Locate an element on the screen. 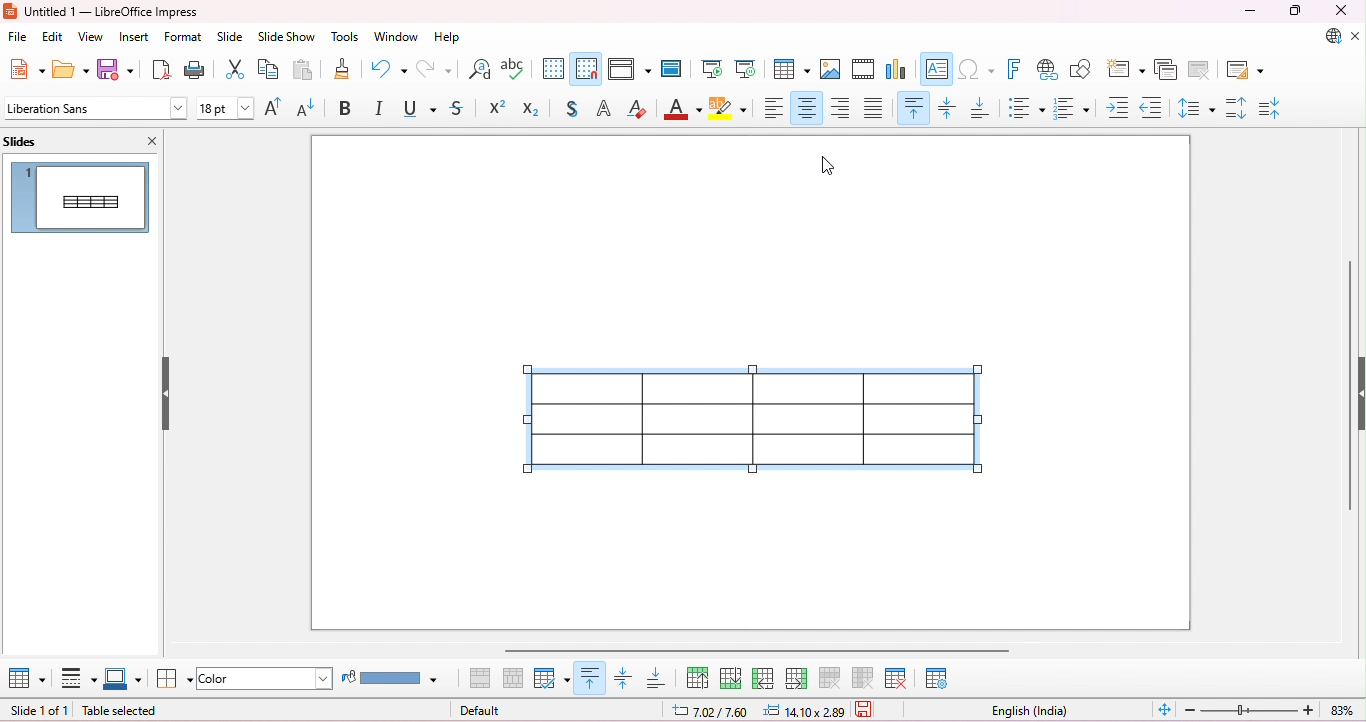  border is located at coordinates (172, 679).